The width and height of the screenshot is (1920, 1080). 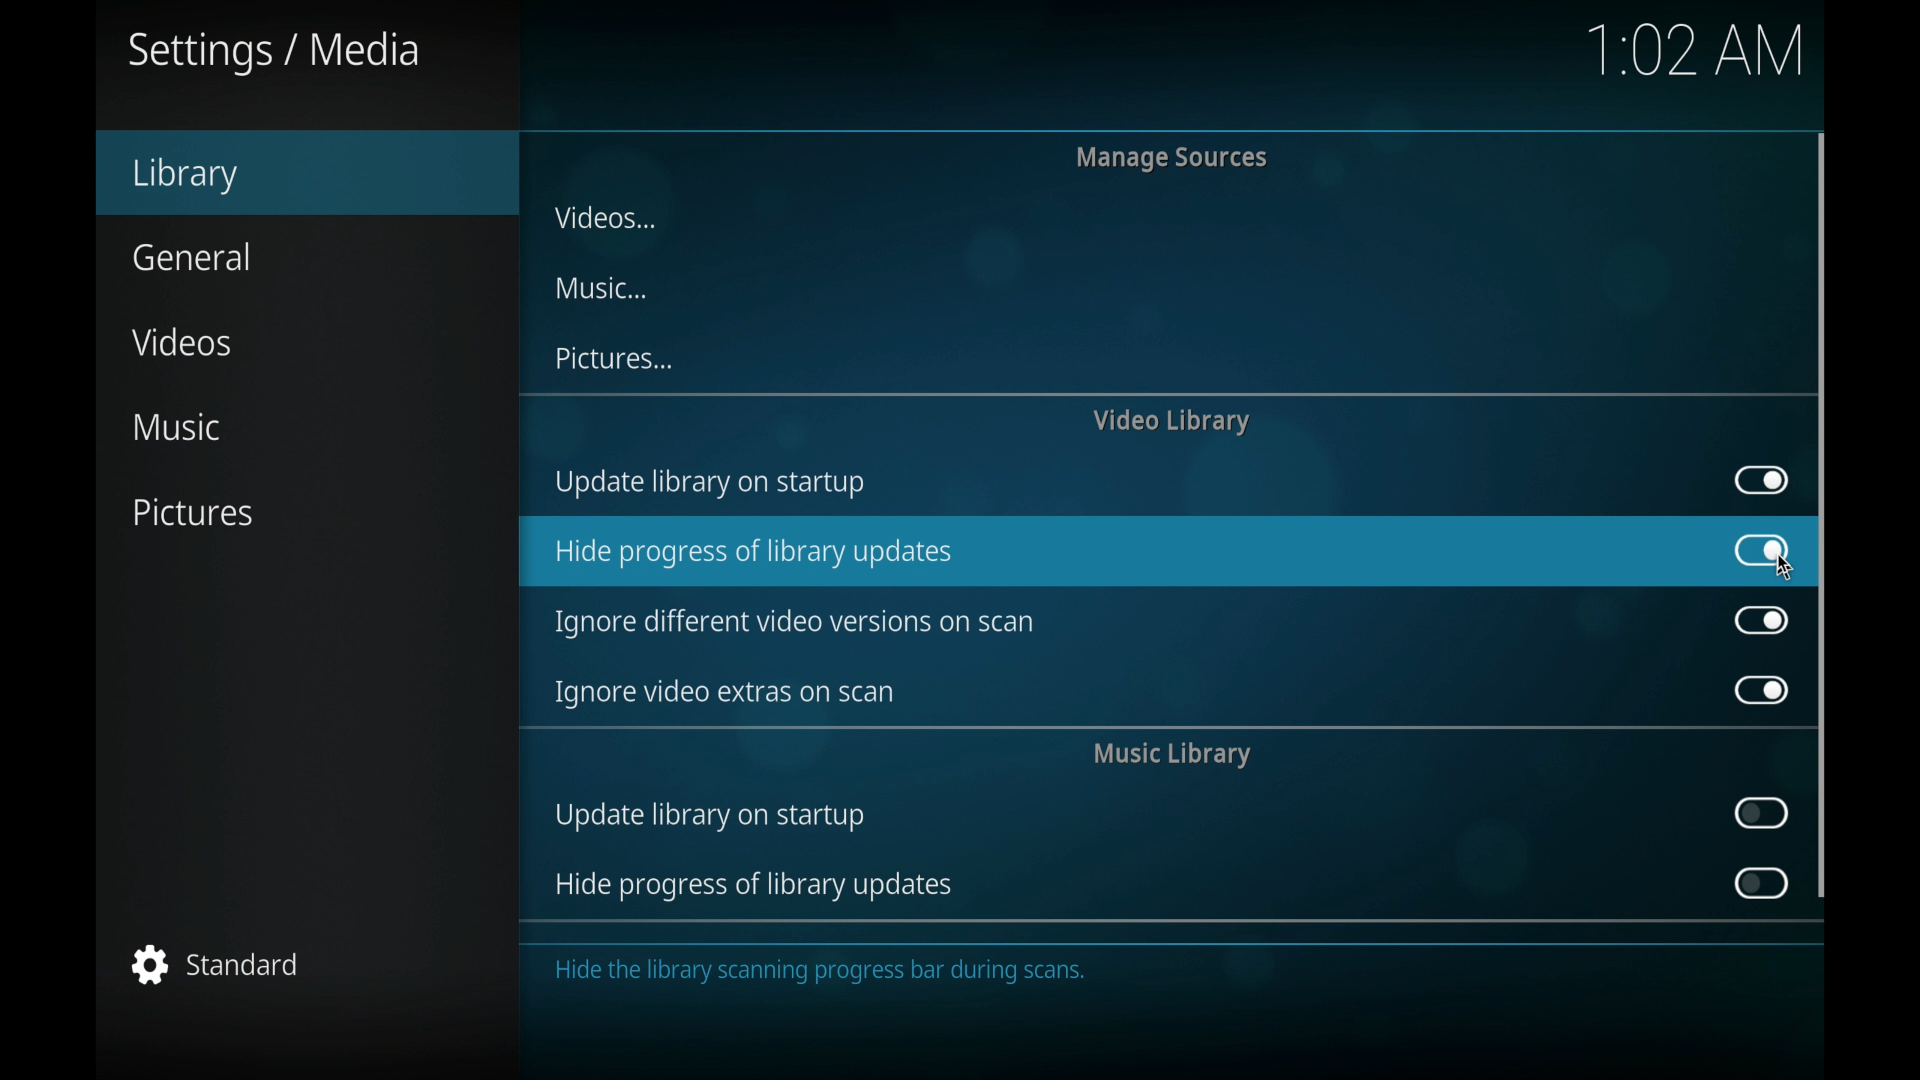 I want to click on update library on startup, so click(x=710, y=484).